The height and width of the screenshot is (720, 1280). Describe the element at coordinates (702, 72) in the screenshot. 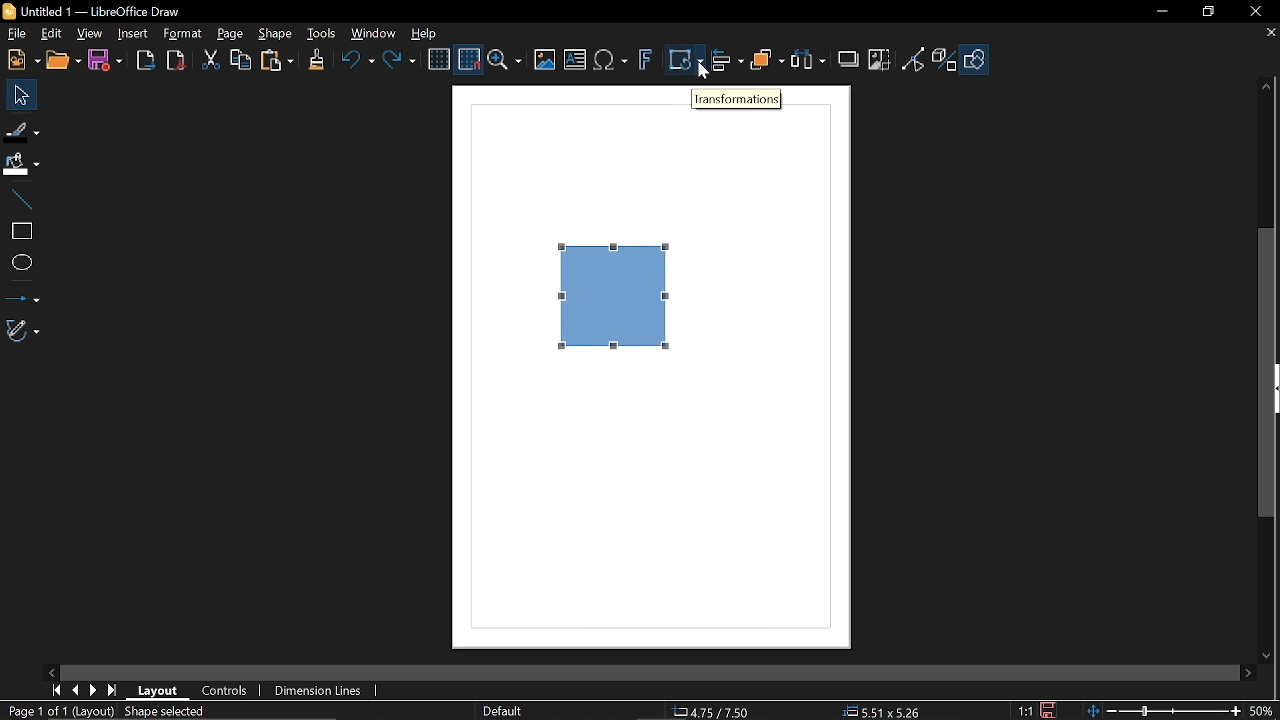

I see `cursor` at that location.